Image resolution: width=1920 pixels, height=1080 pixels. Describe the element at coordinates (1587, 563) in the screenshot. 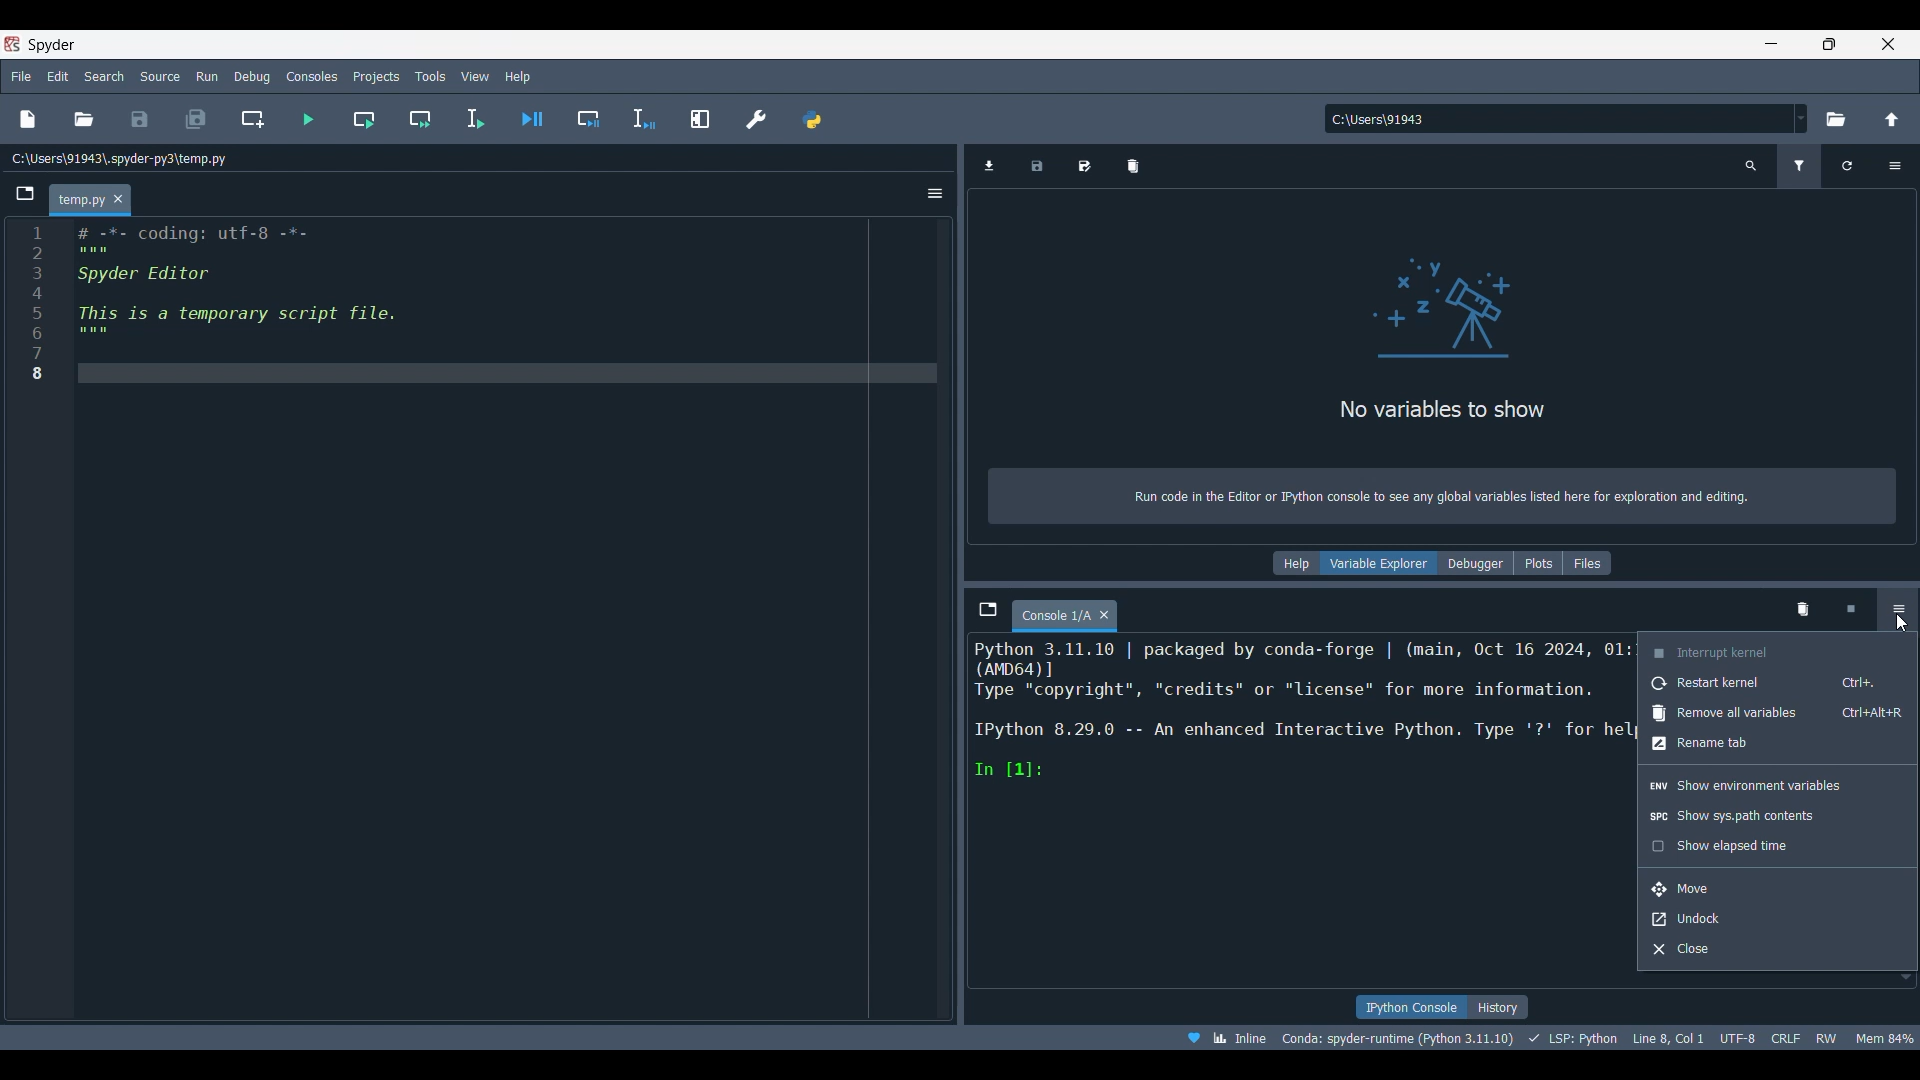

I see `Files` at that location.